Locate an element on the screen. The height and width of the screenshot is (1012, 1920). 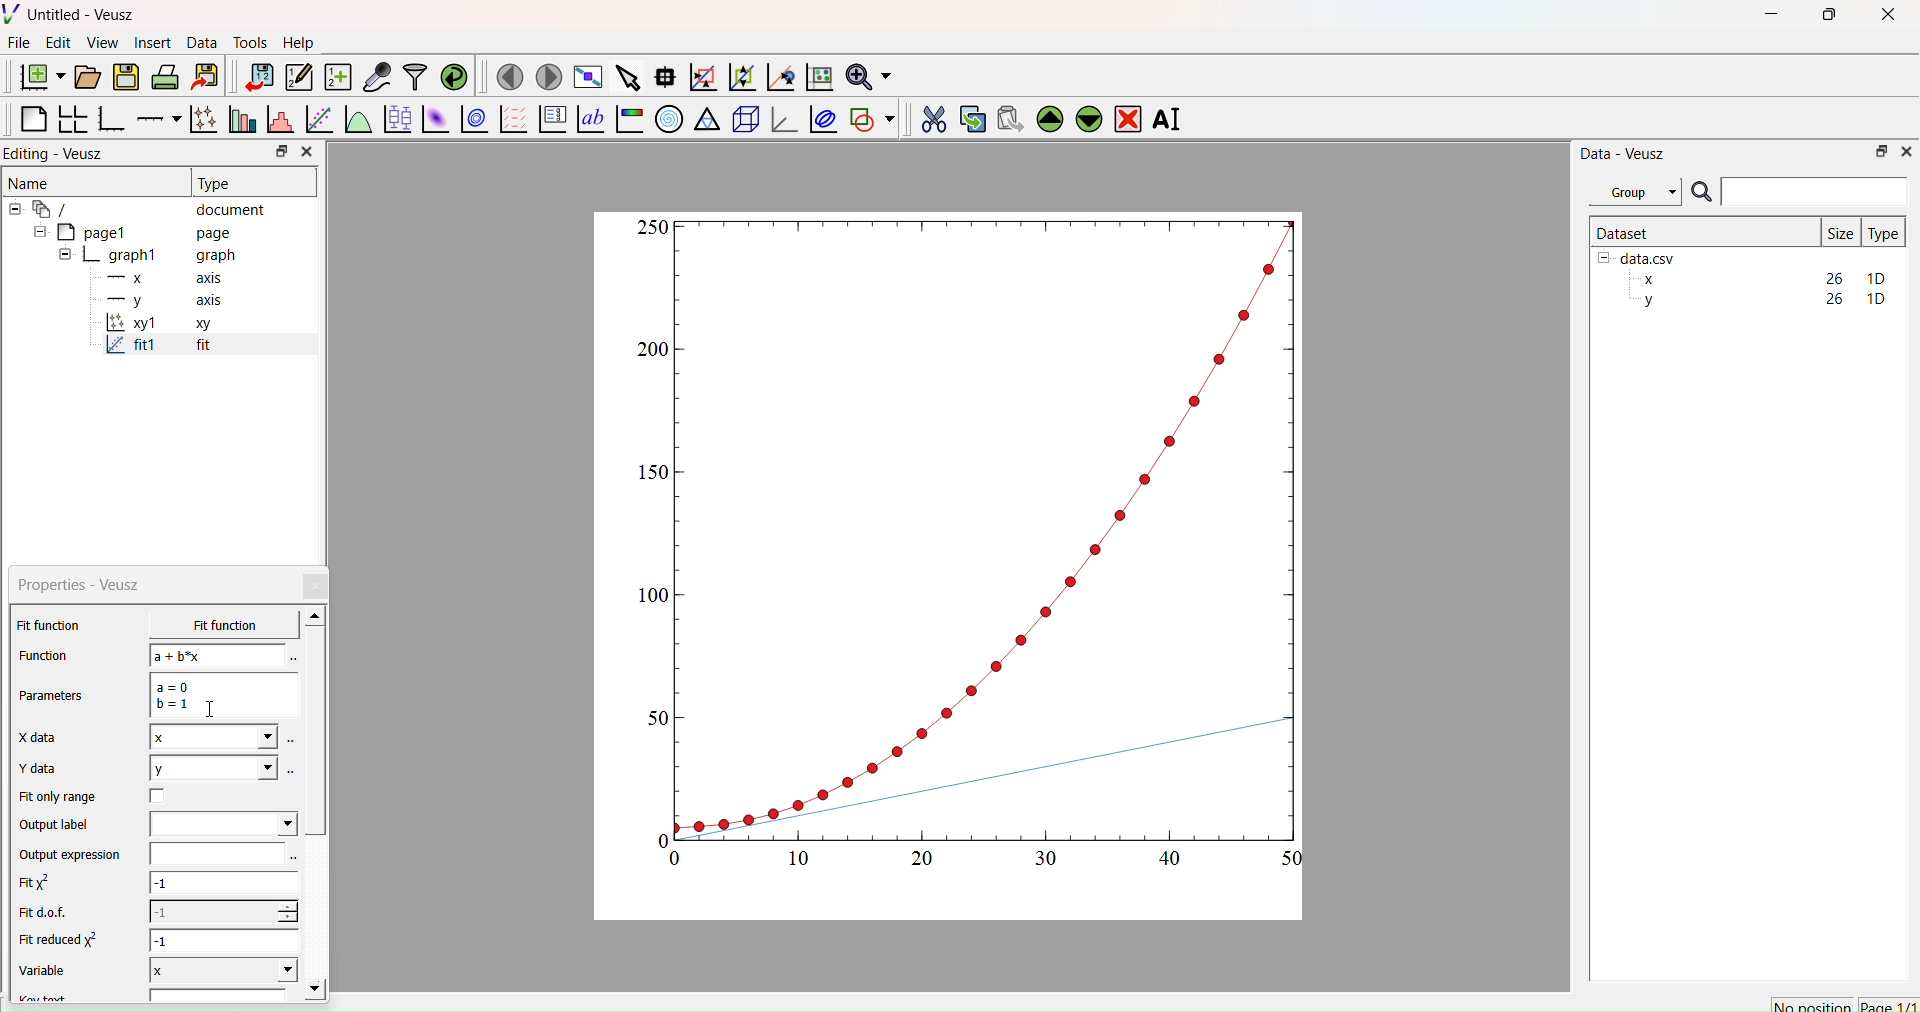
Arrange graphs in grid is located at coordinates (72, 121).